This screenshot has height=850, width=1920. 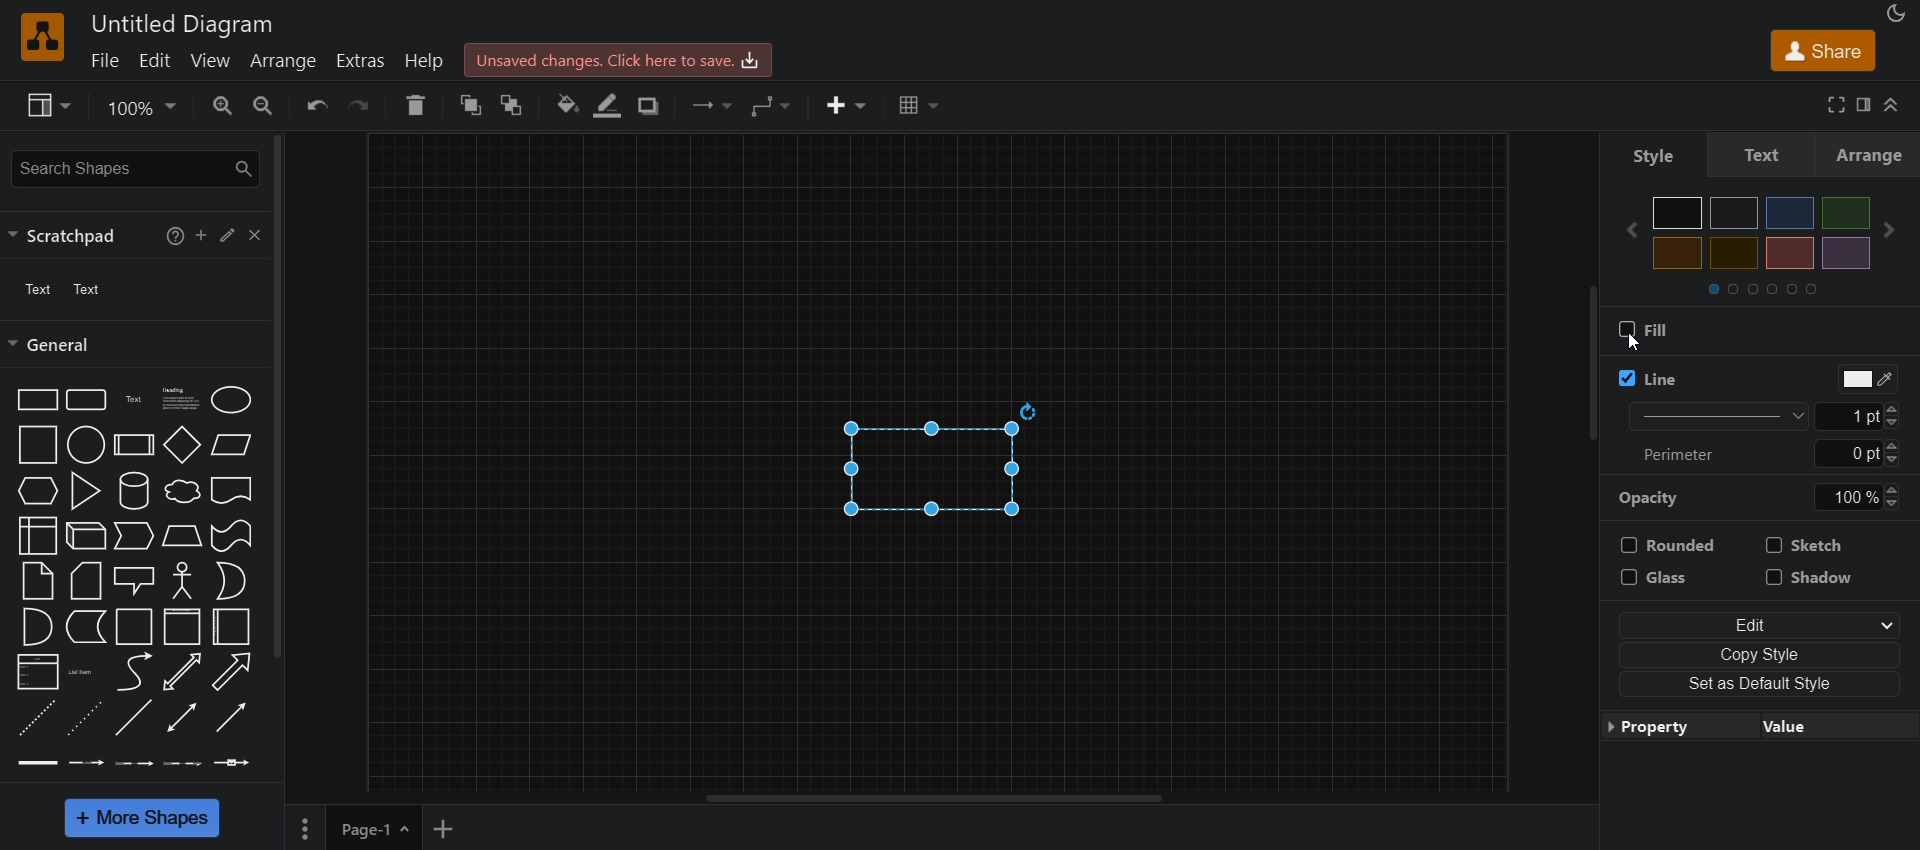 What do you see at coordinates (1766, 683) in the screenshot?
I see `set as default` at bounding box center [1766, 683].